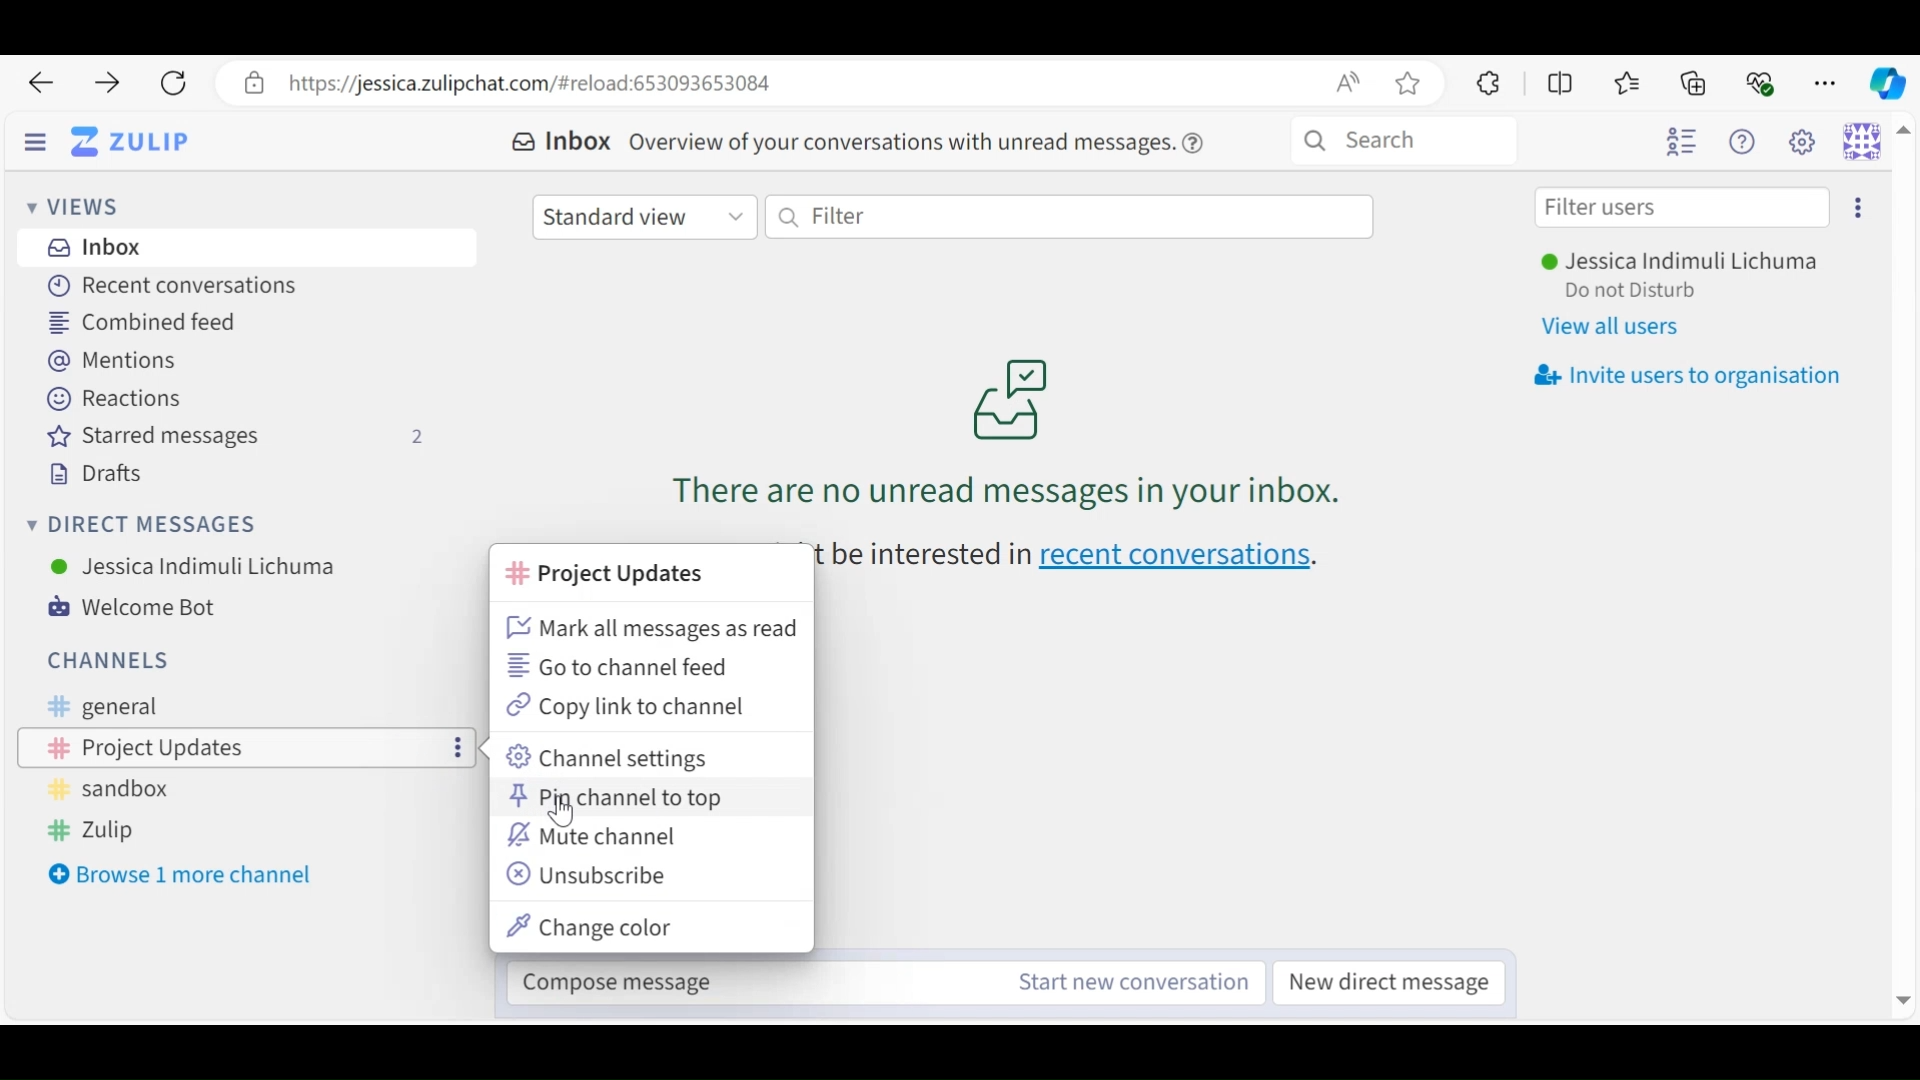  I want to click on Settigs and more, so click(1828, 83).